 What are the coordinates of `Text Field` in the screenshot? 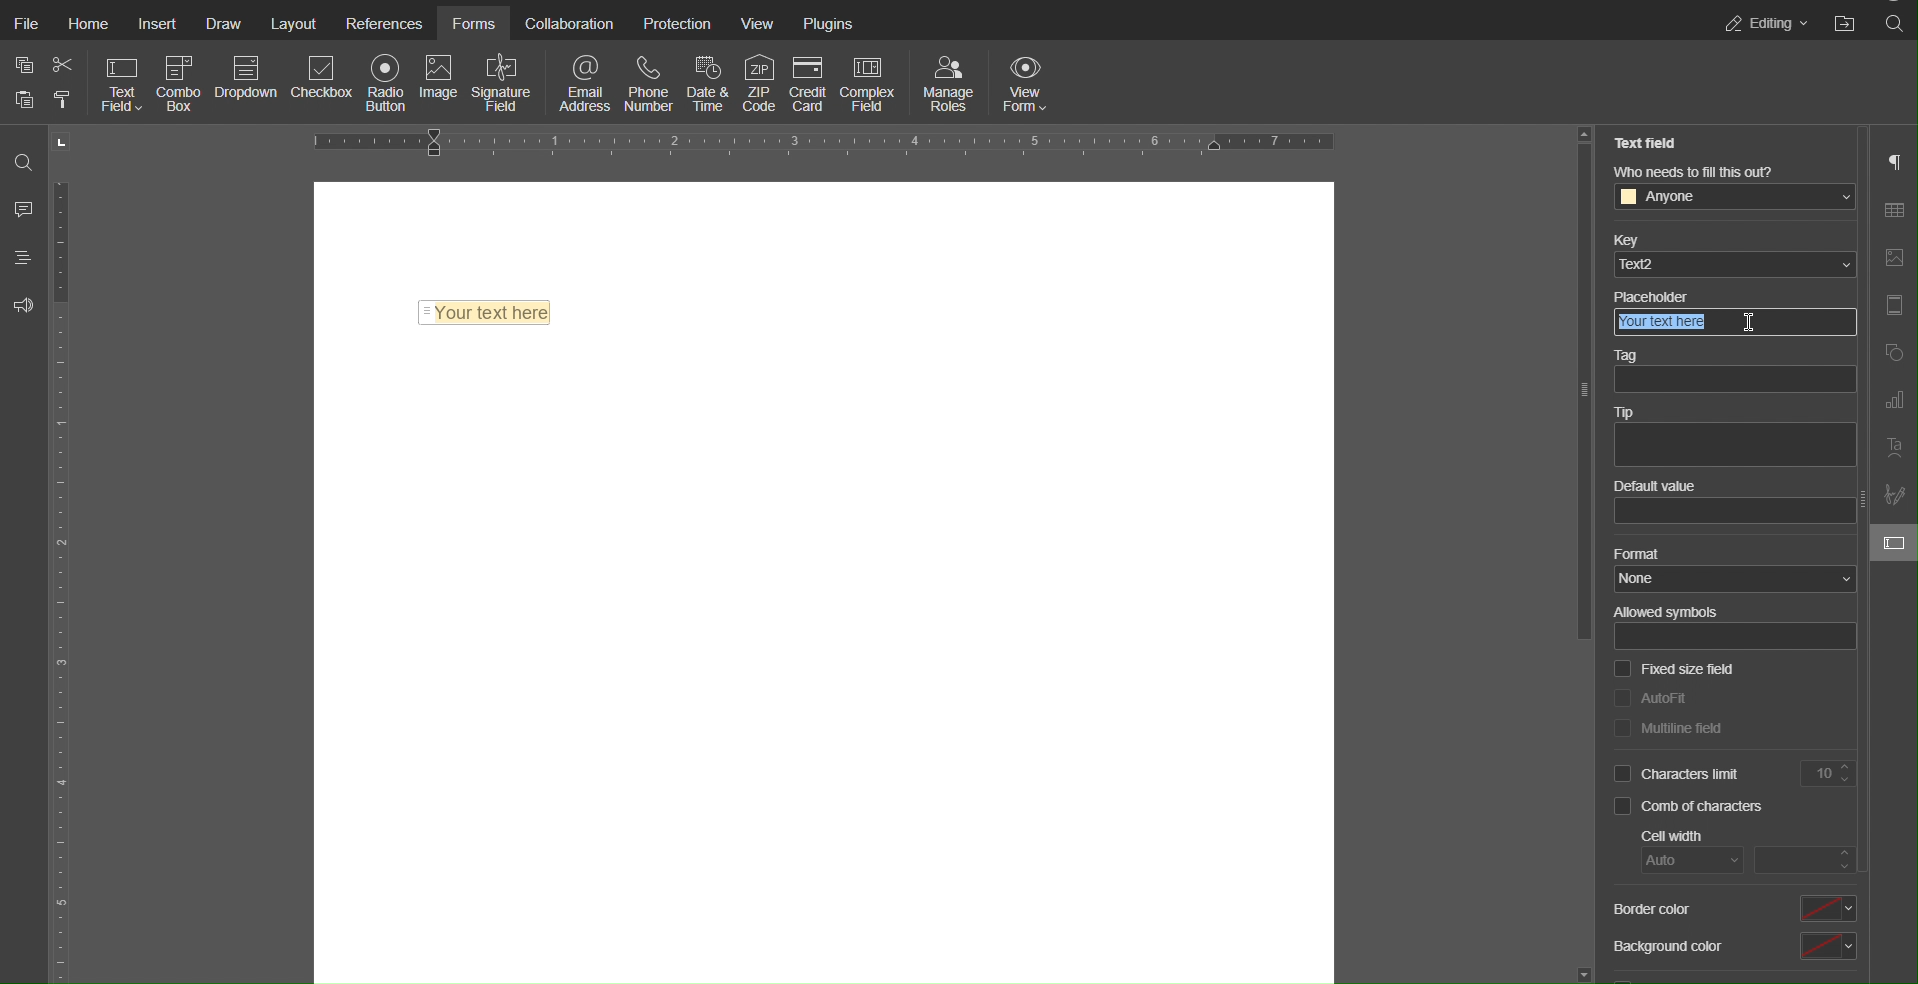 It's located at (488, 311).